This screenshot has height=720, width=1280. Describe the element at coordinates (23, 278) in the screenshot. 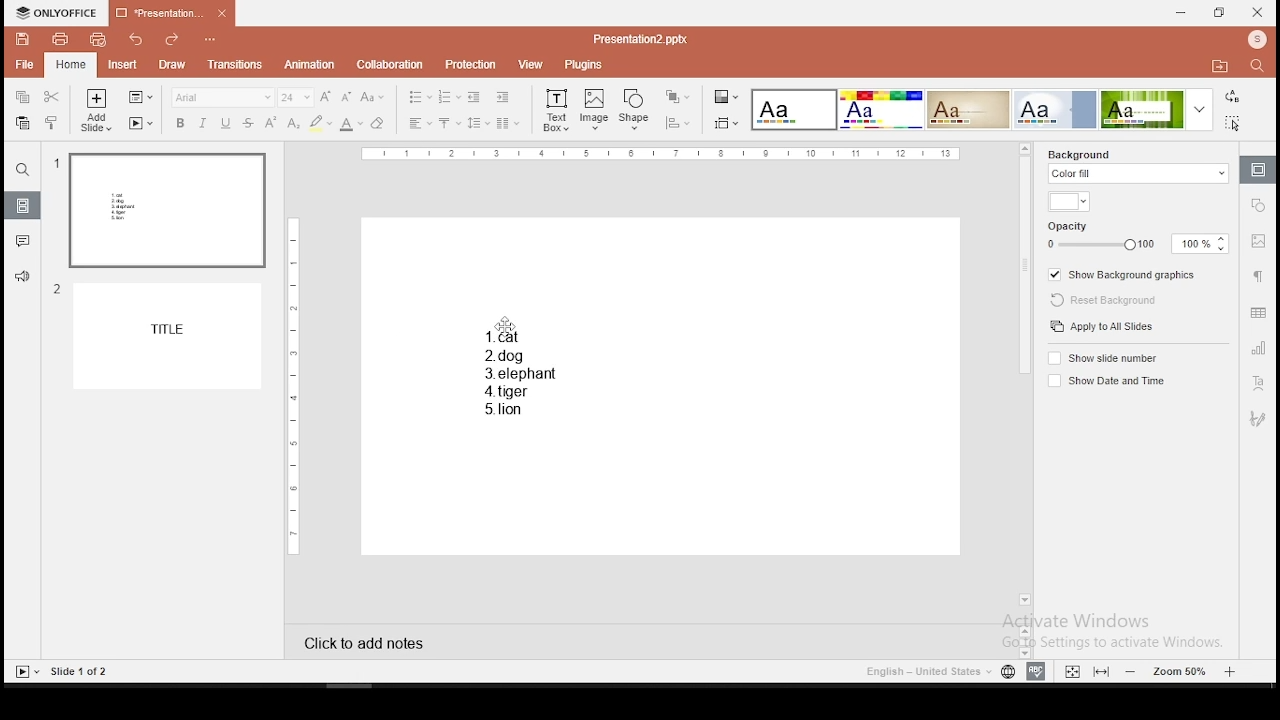

I see `support and feedback` at that location.